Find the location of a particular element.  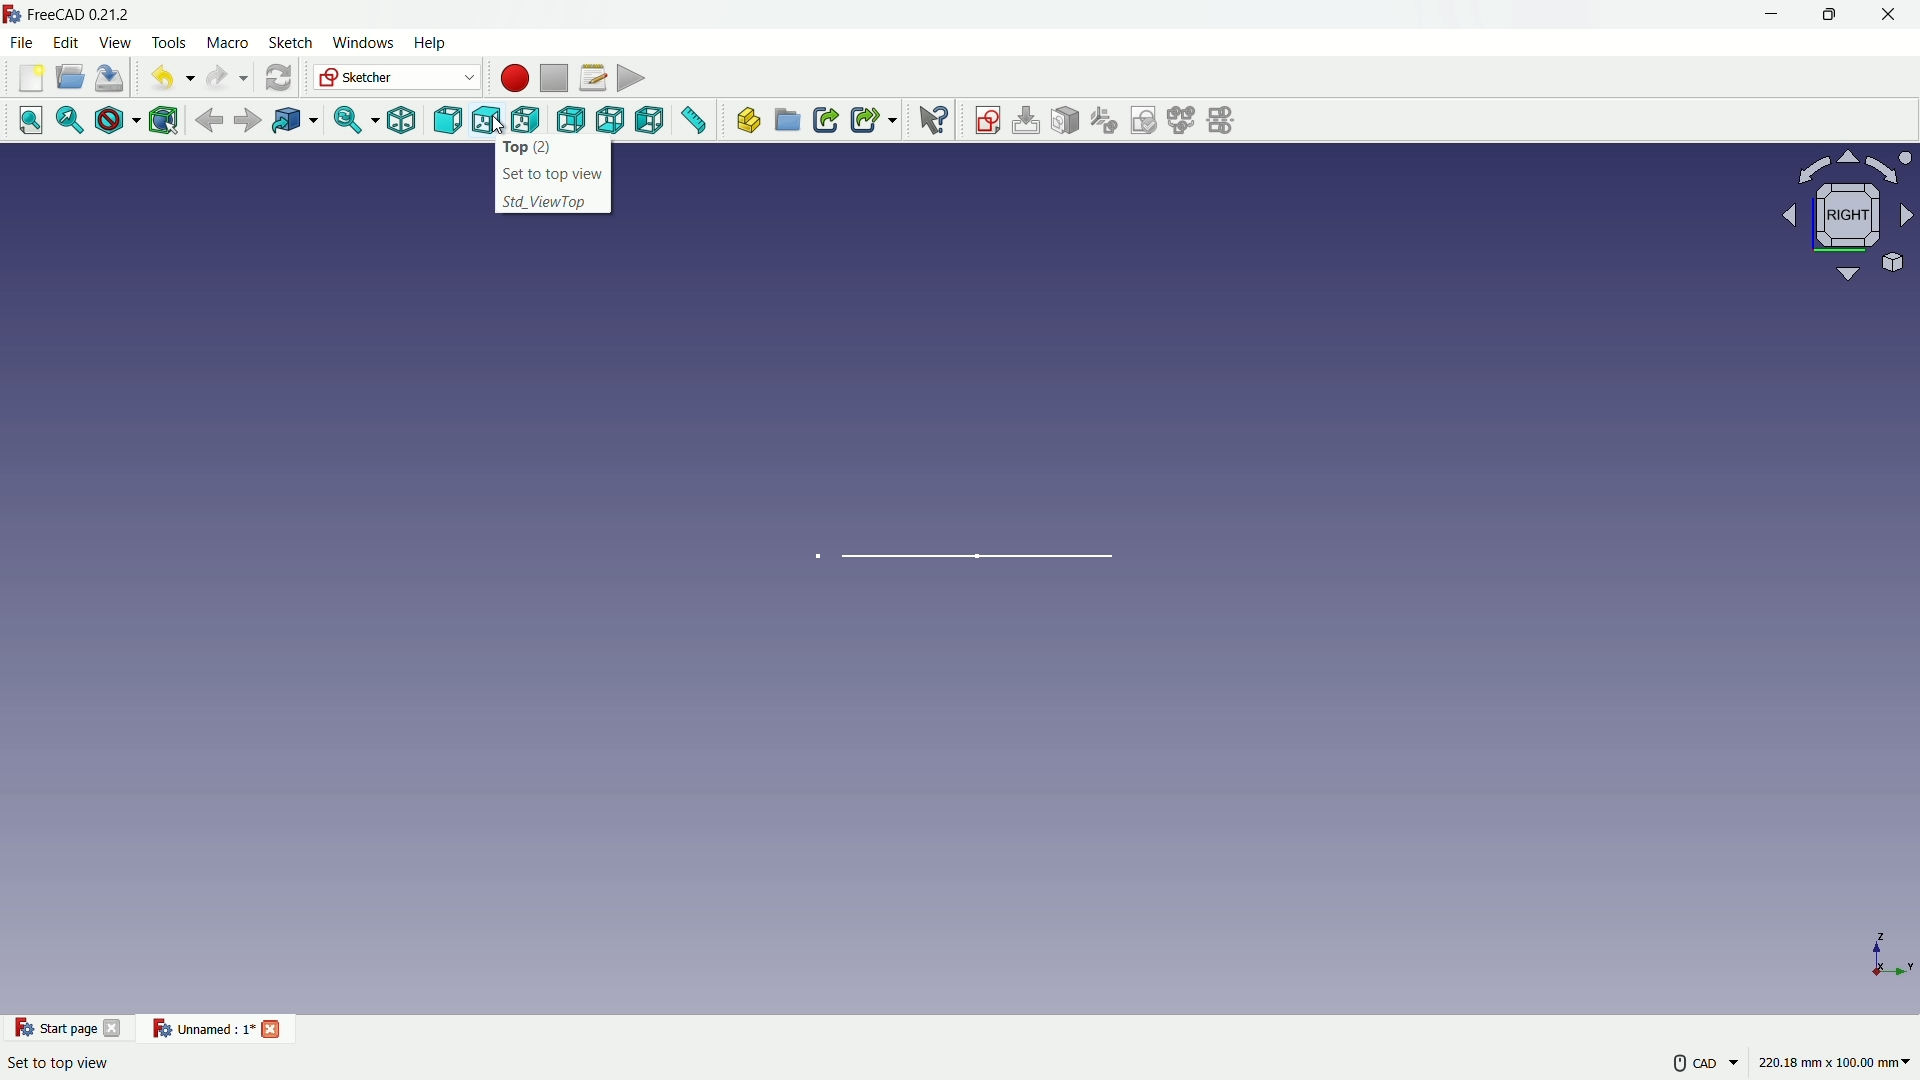

cursor is located at coordinates (498, 127).